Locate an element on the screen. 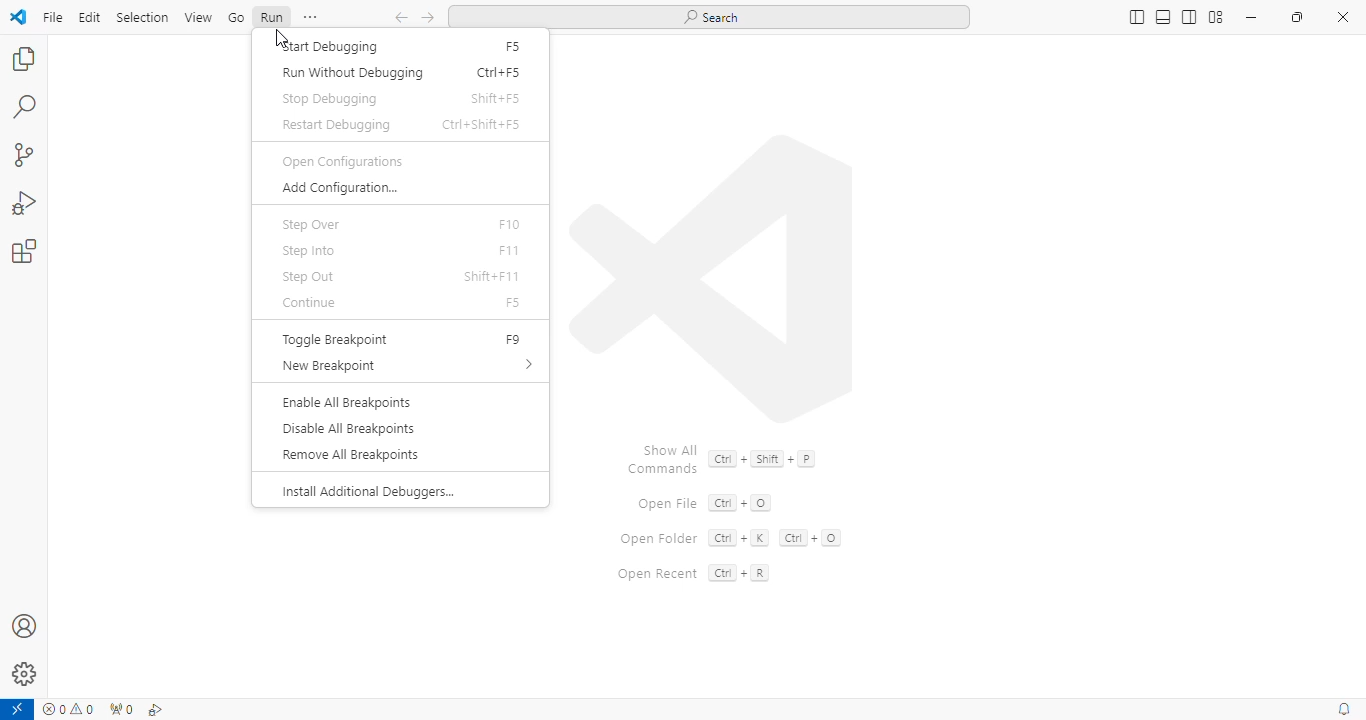 This screenshot has width=1366, height=720. maximize is located at coordinates (1299, 17).